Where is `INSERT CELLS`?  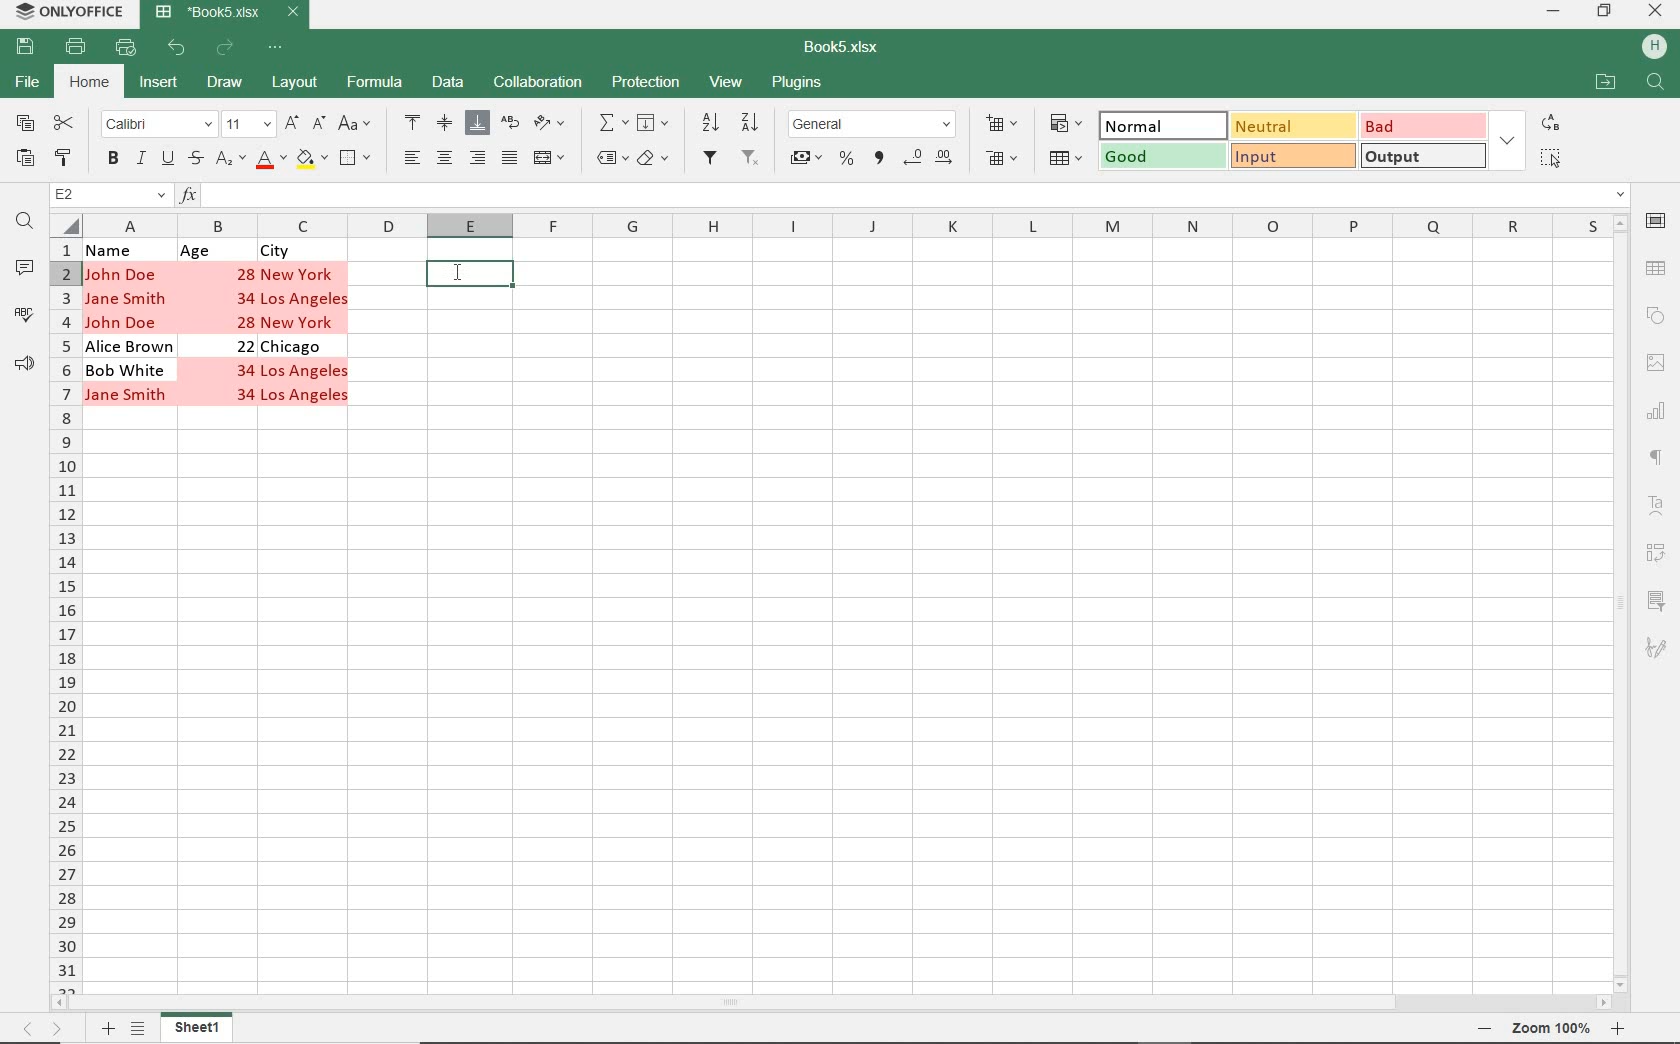 INSERT CELLS is located at coordinates (1004, 125).